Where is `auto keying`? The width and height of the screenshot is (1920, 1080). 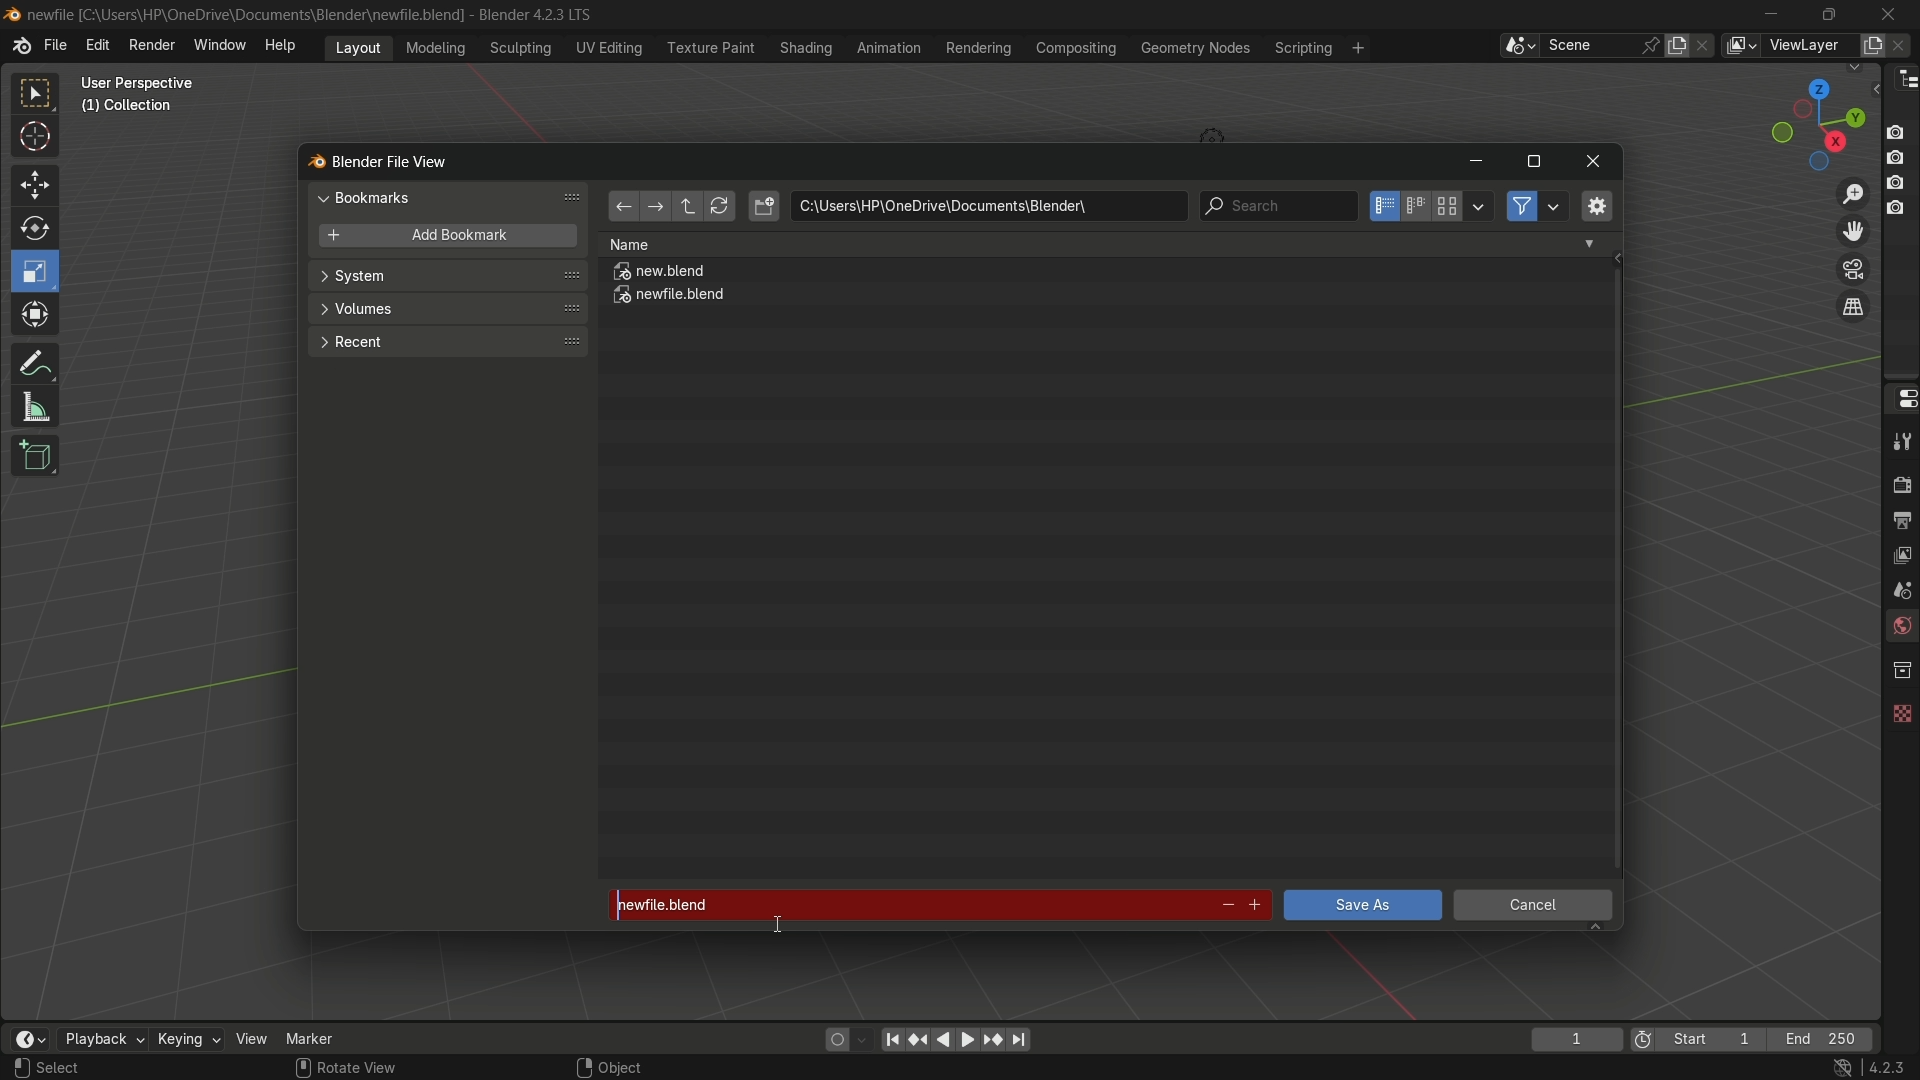
auto keying is located at coordinates (832, 1038).